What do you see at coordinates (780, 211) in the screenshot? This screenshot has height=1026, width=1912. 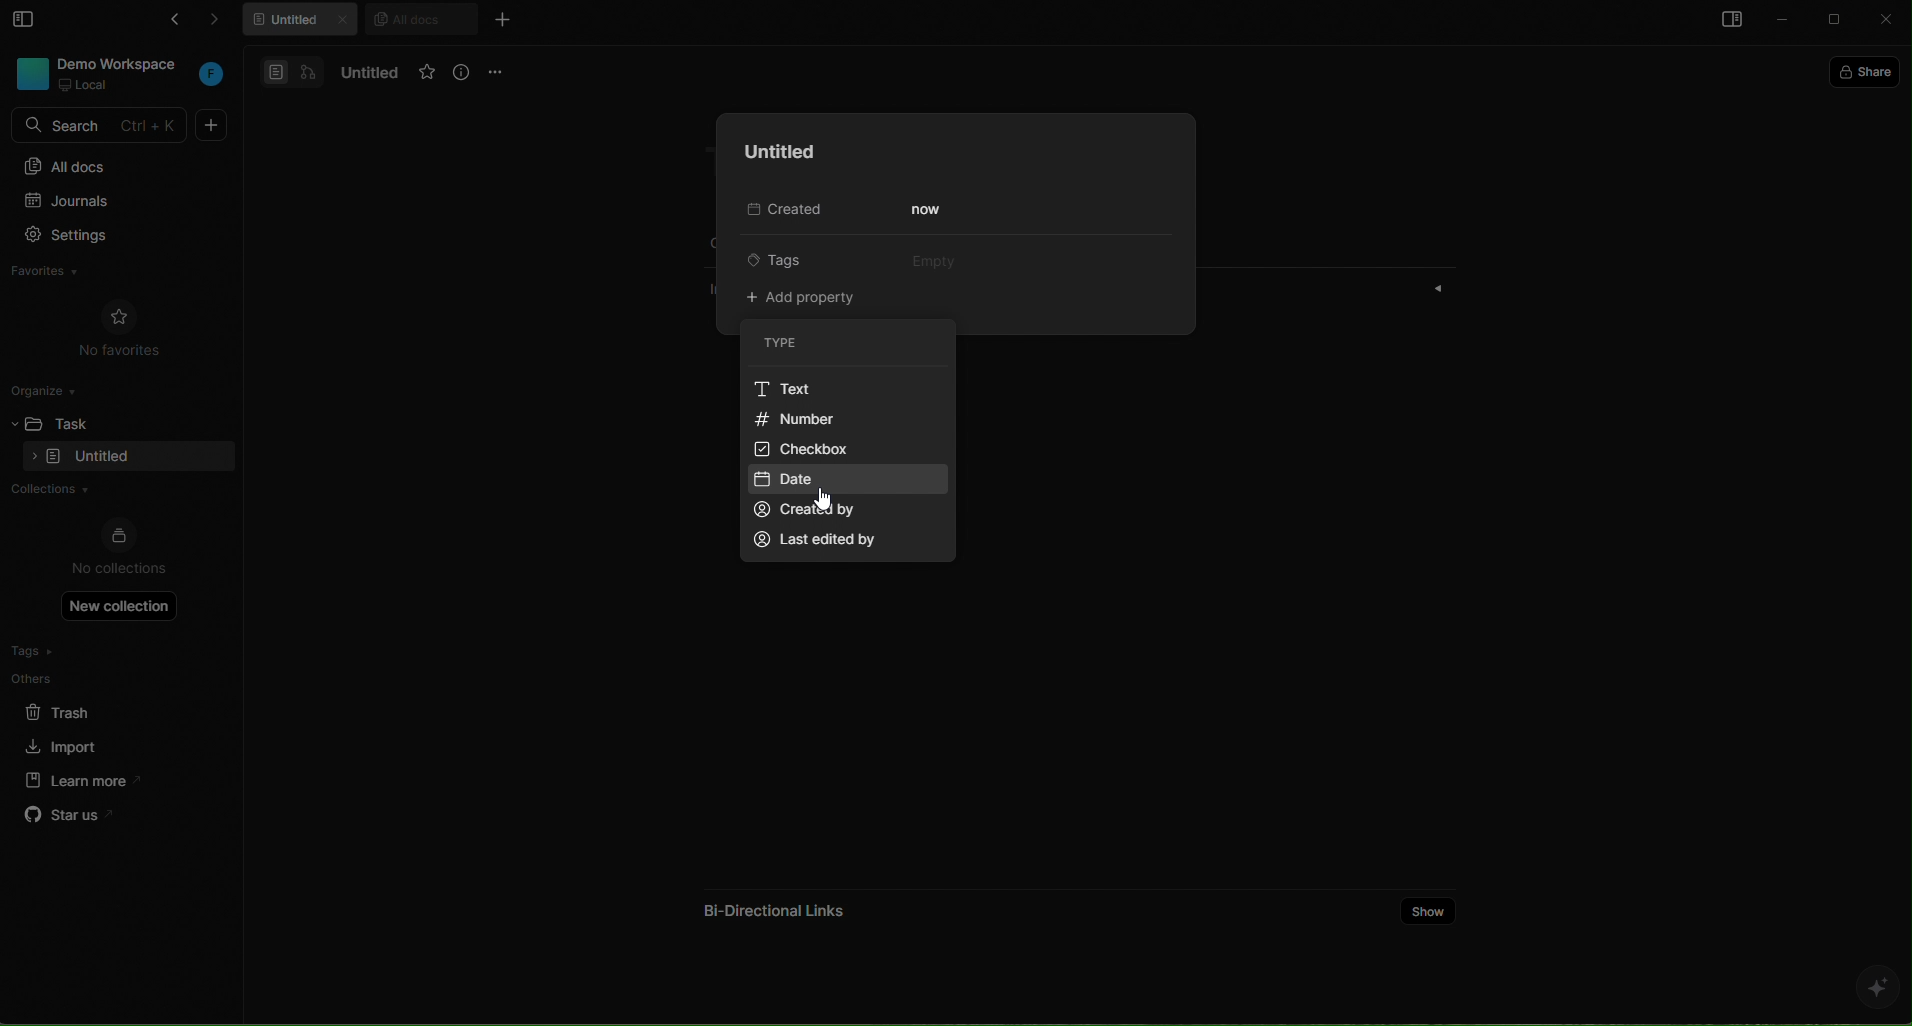 I see `Created` at bounding box center [780, 211].